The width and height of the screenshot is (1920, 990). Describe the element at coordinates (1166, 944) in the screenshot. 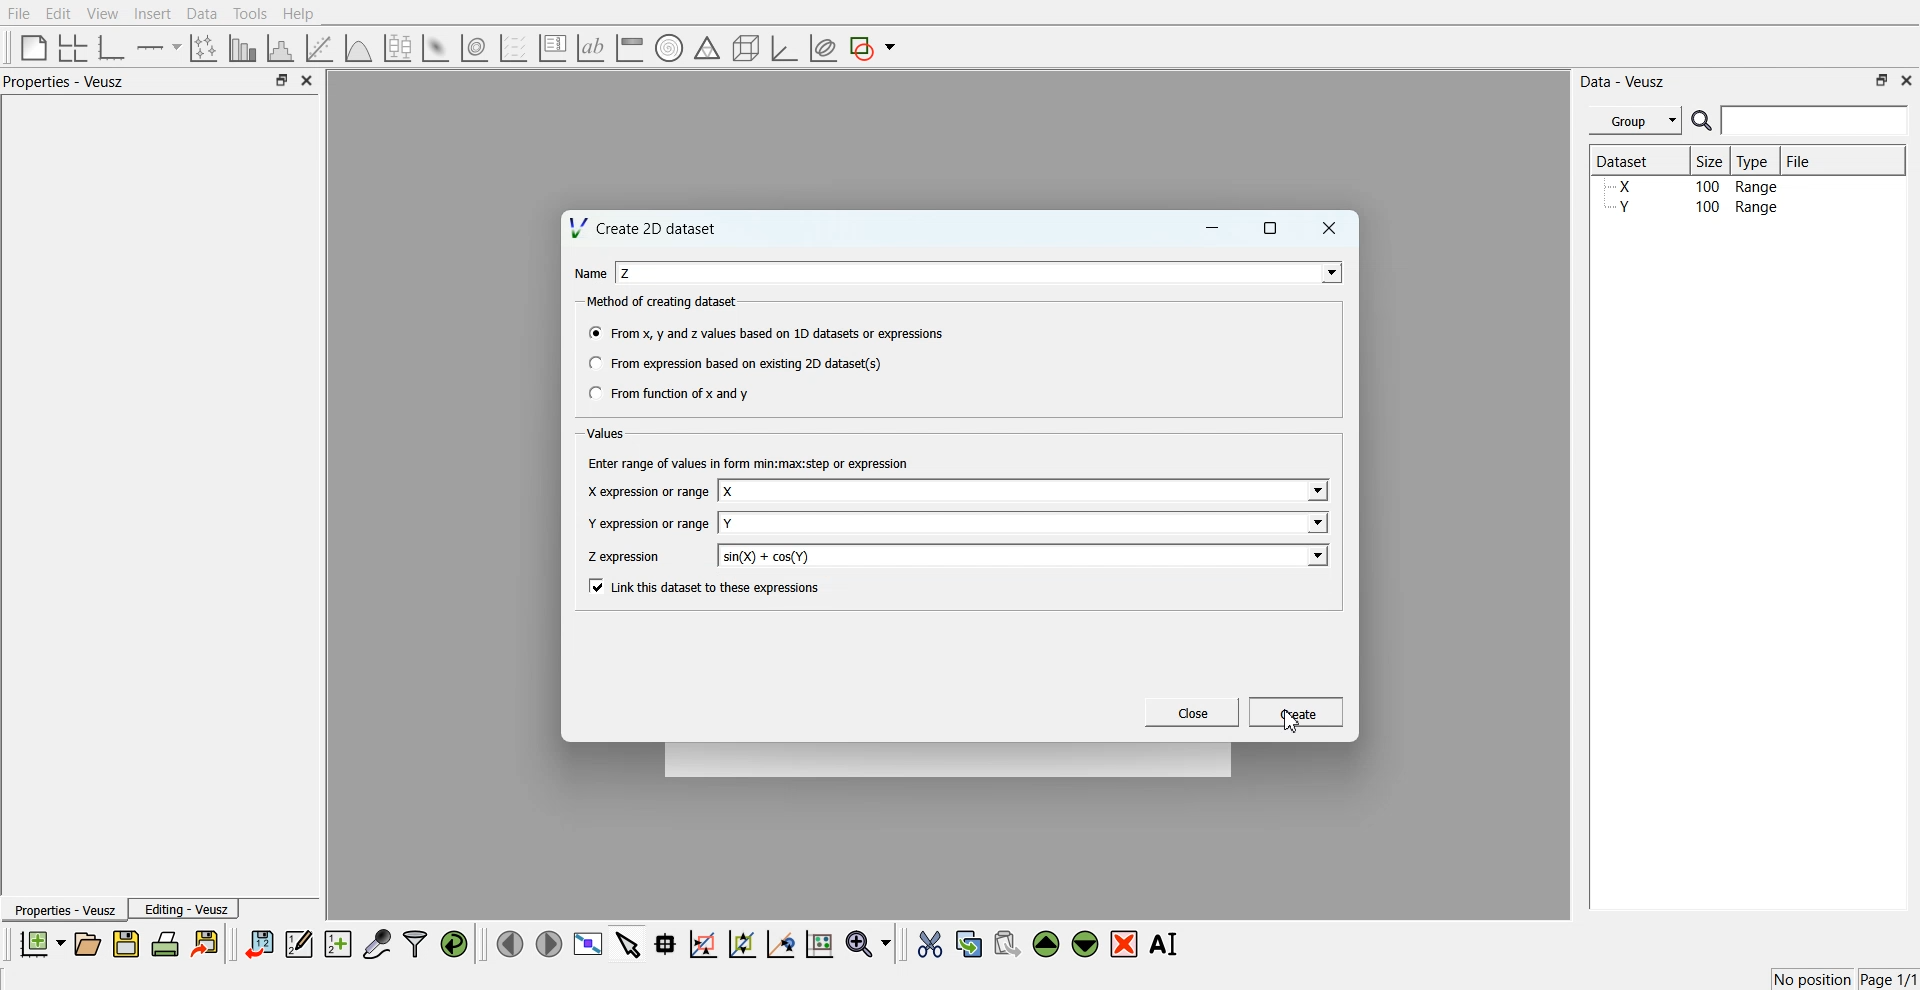

I see `Rename the selected widget` at that location.